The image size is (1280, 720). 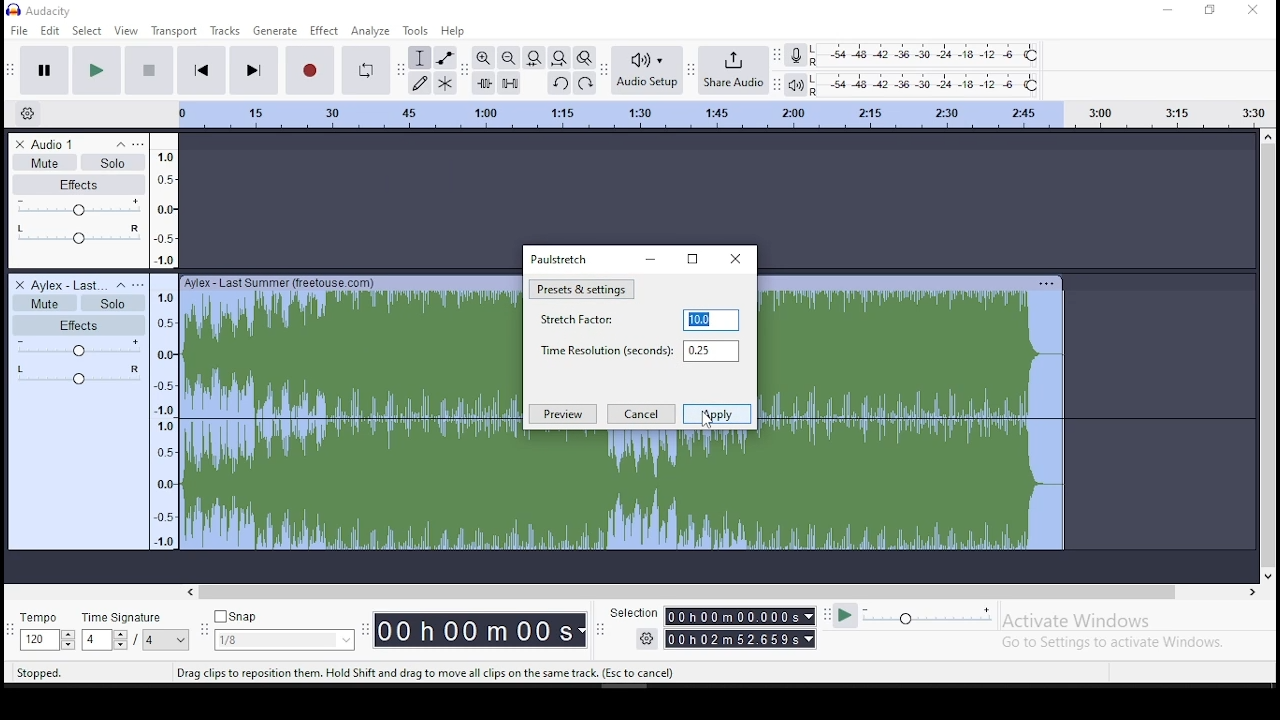 What do you see at coordinates (80, 325) in the screenshot?
I see `effects` at bounding box center [80, 325].